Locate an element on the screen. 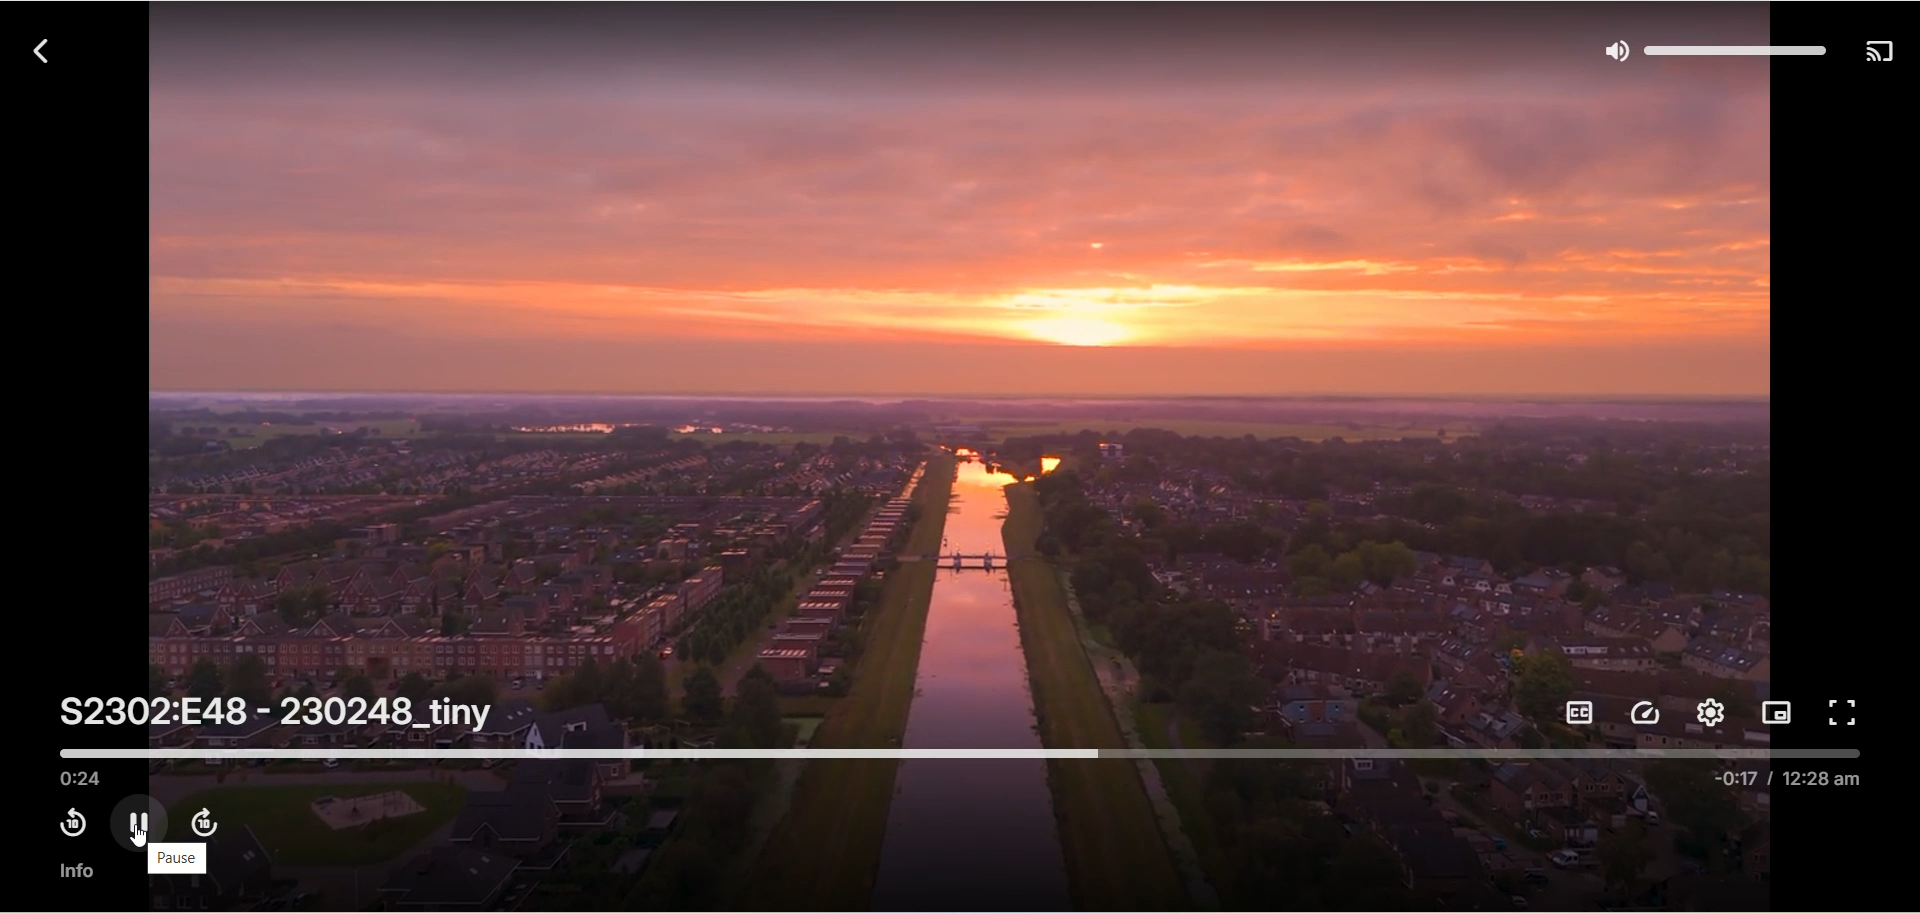 This screenshot has height=914, width=1920. subtitles is located at coordinates (1583, 712).